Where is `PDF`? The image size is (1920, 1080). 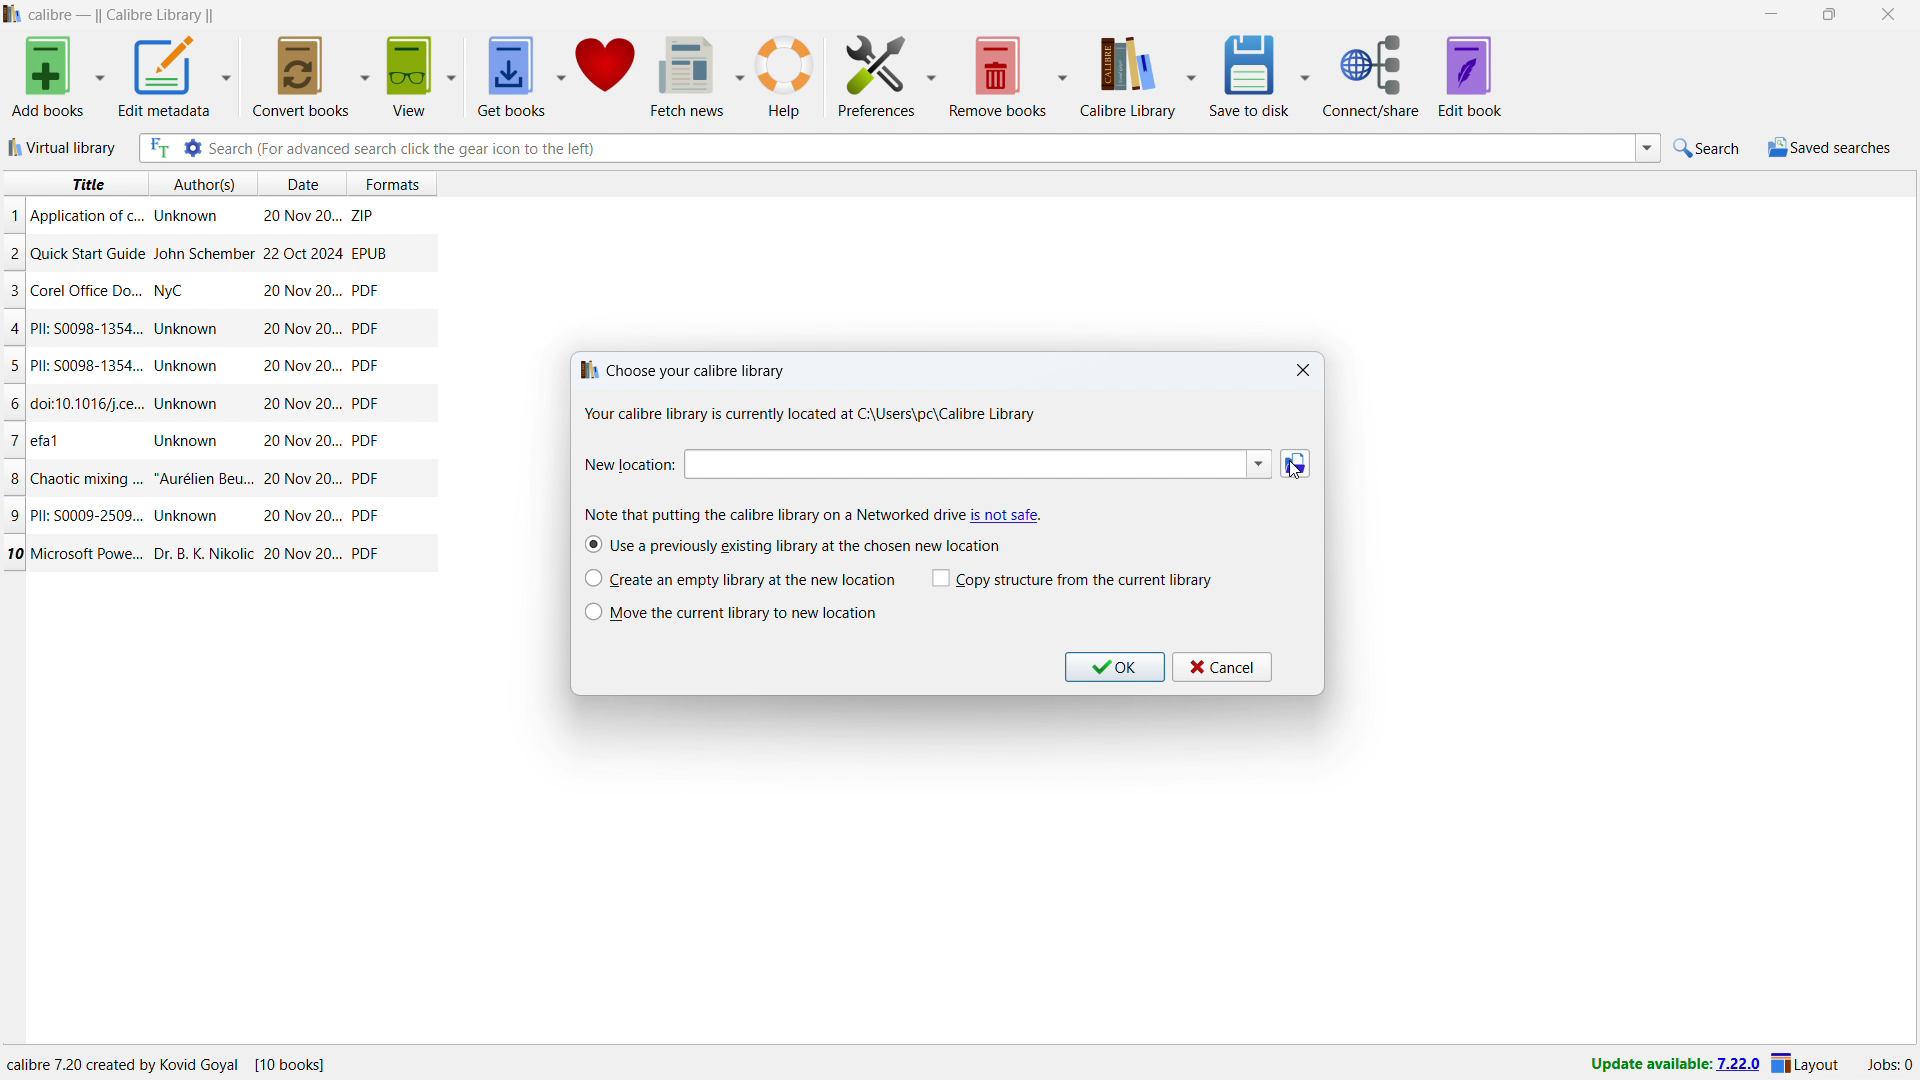 PDF is located at coordinates (365, 366).